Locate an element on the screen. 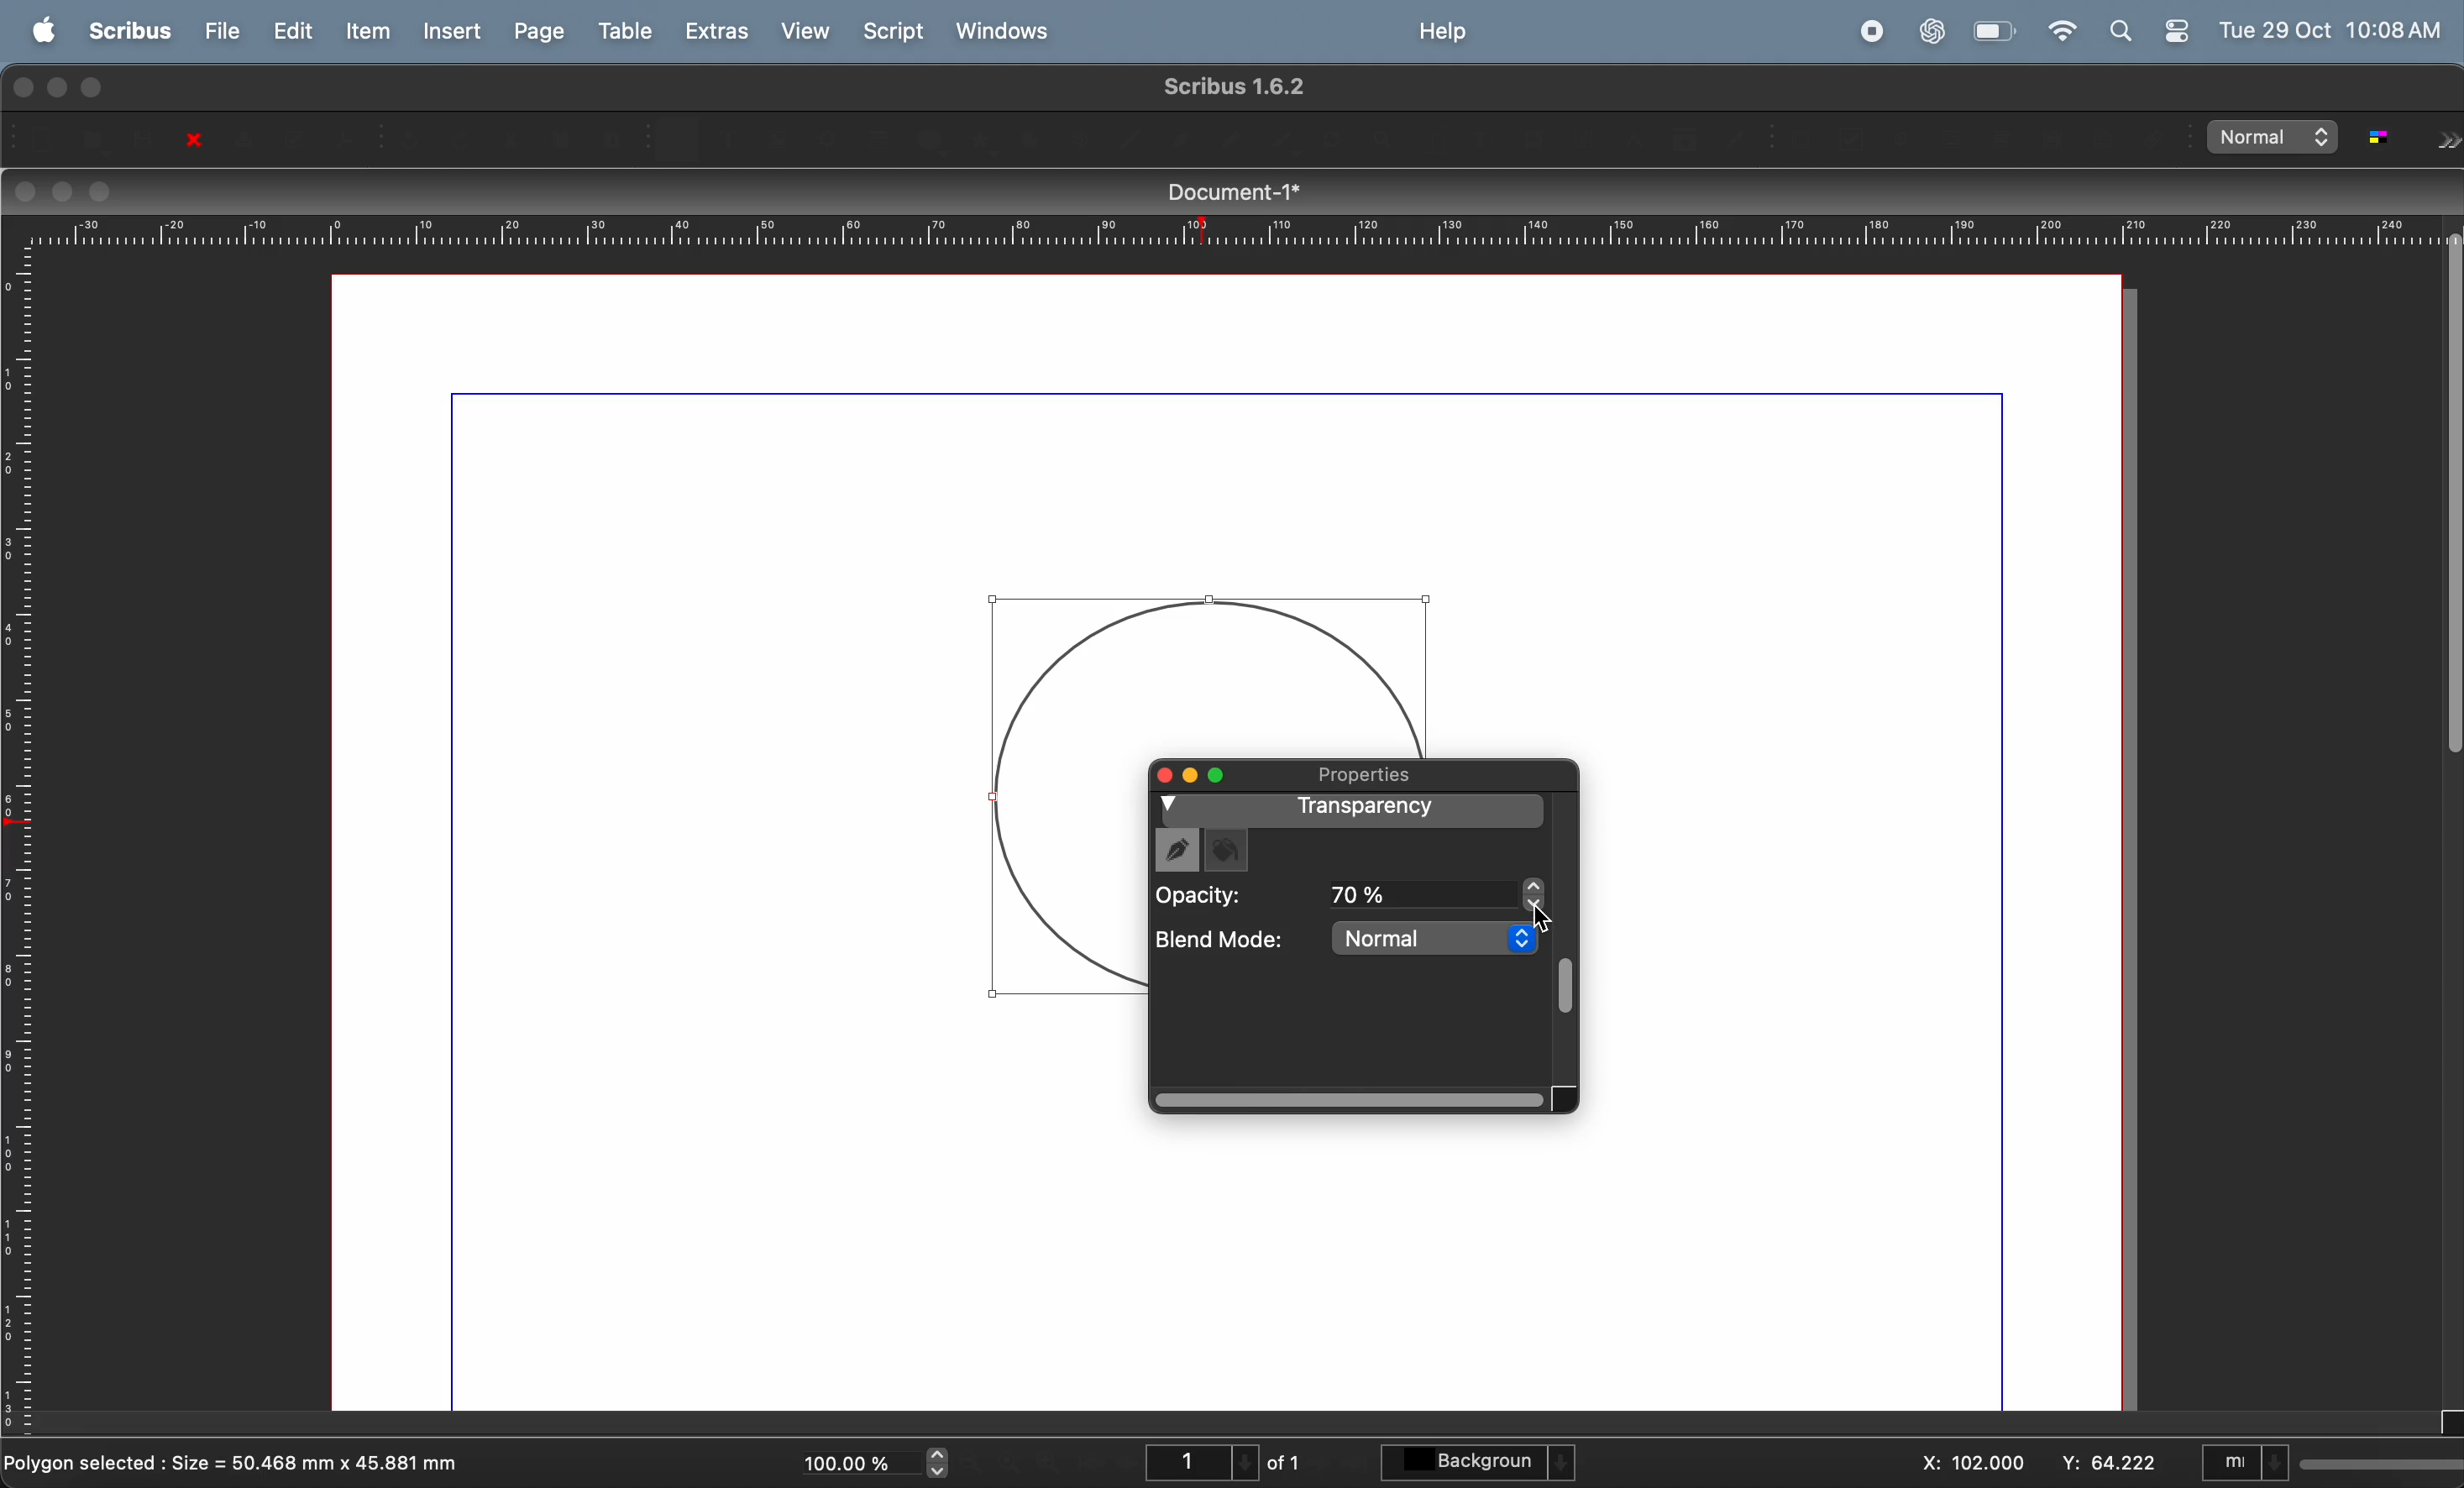 This screenshot has height=1488, width=2464. current zoom level is located at coordinates (883, 1461).